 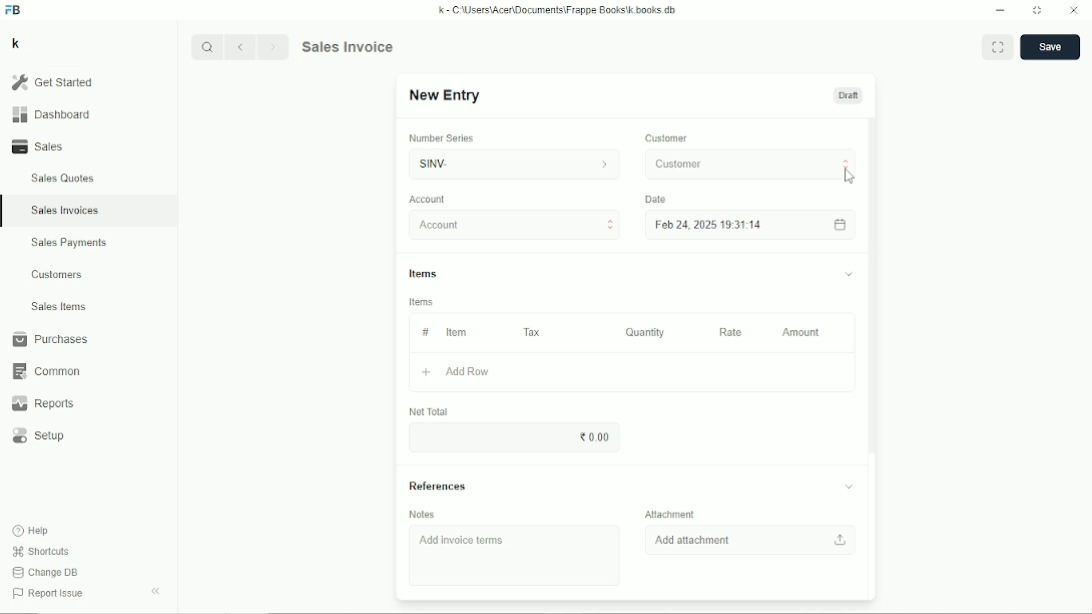 I want to click on Report issue, so click(x=46, y=595).